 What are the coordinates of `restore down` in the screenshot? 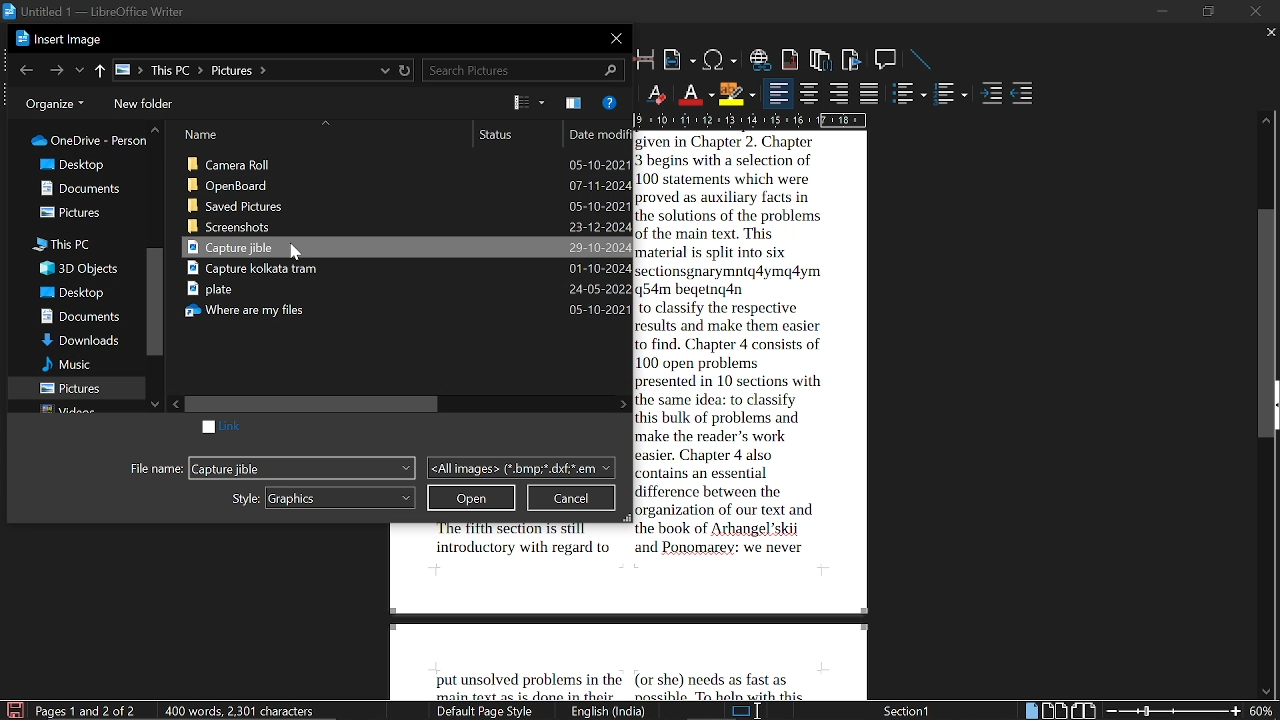 It's located at (1203, 12).